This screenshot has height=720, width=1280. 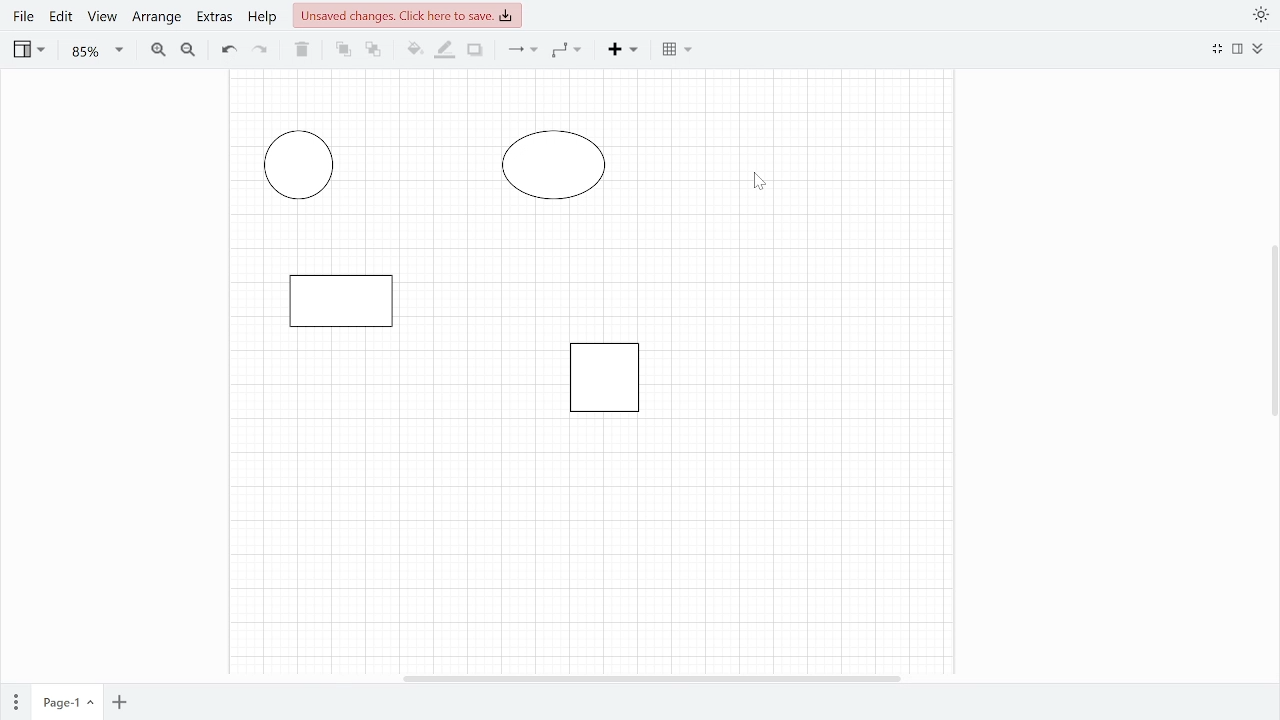 What do you see at coordinates (214, 19) in the screenshot?
I see `EXtras` at bounding box center [214, 19].